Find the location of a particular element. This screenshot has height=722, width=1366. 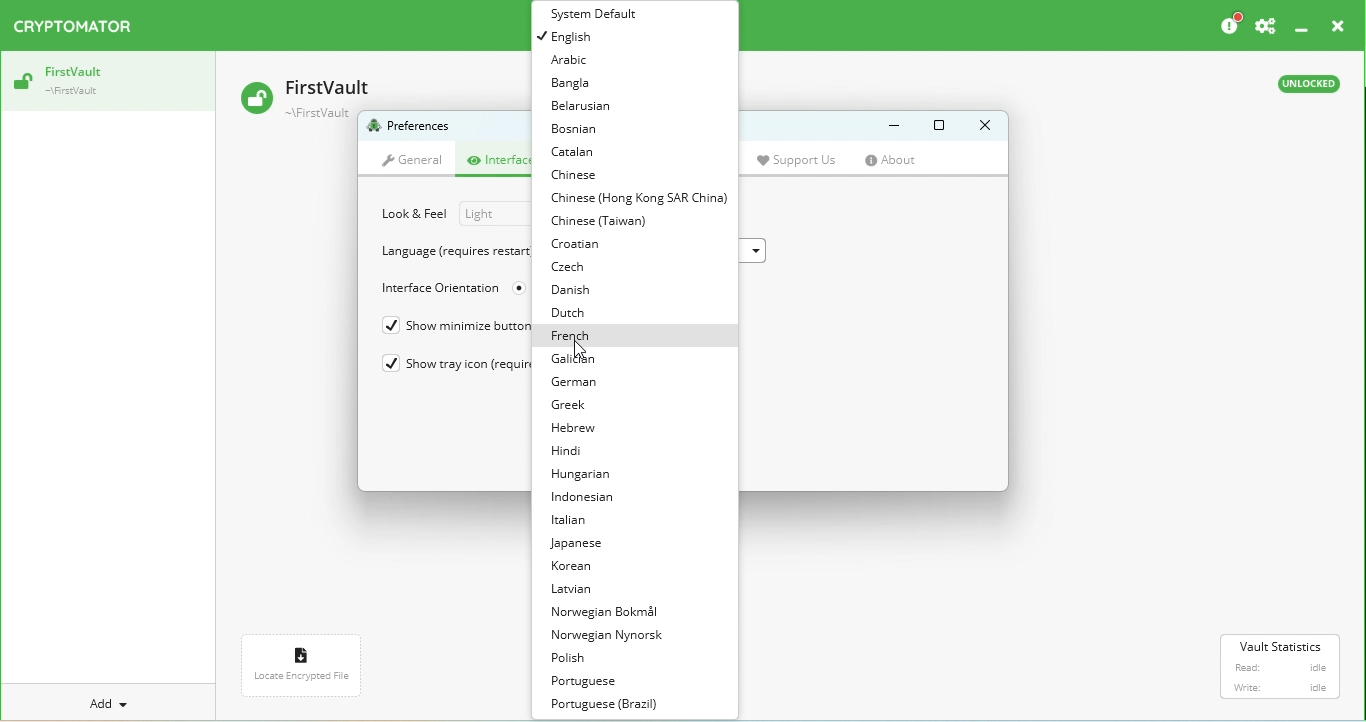

About is located at coordinates (899, 161).